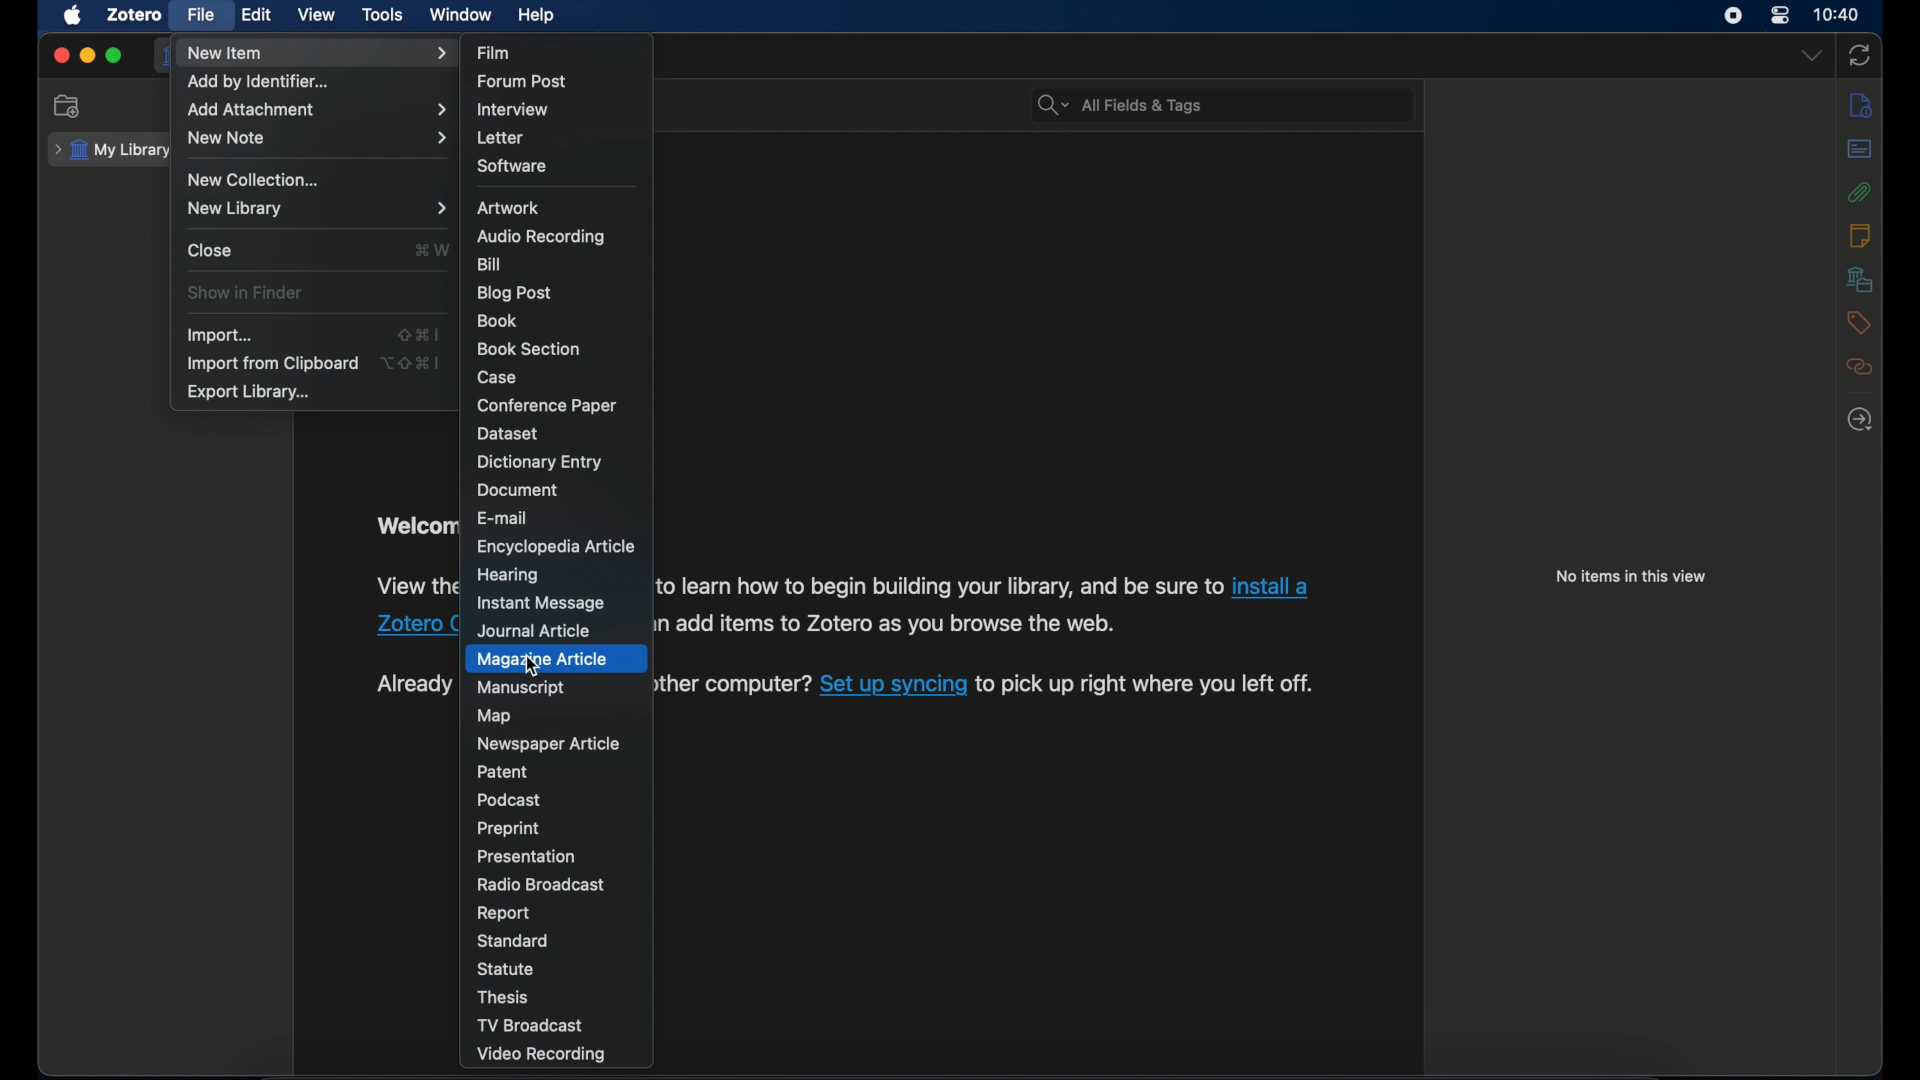  What do you see at coordinates (246, 293) in the screenshot?
I see `show in finder` at bounding box center [246, 293].